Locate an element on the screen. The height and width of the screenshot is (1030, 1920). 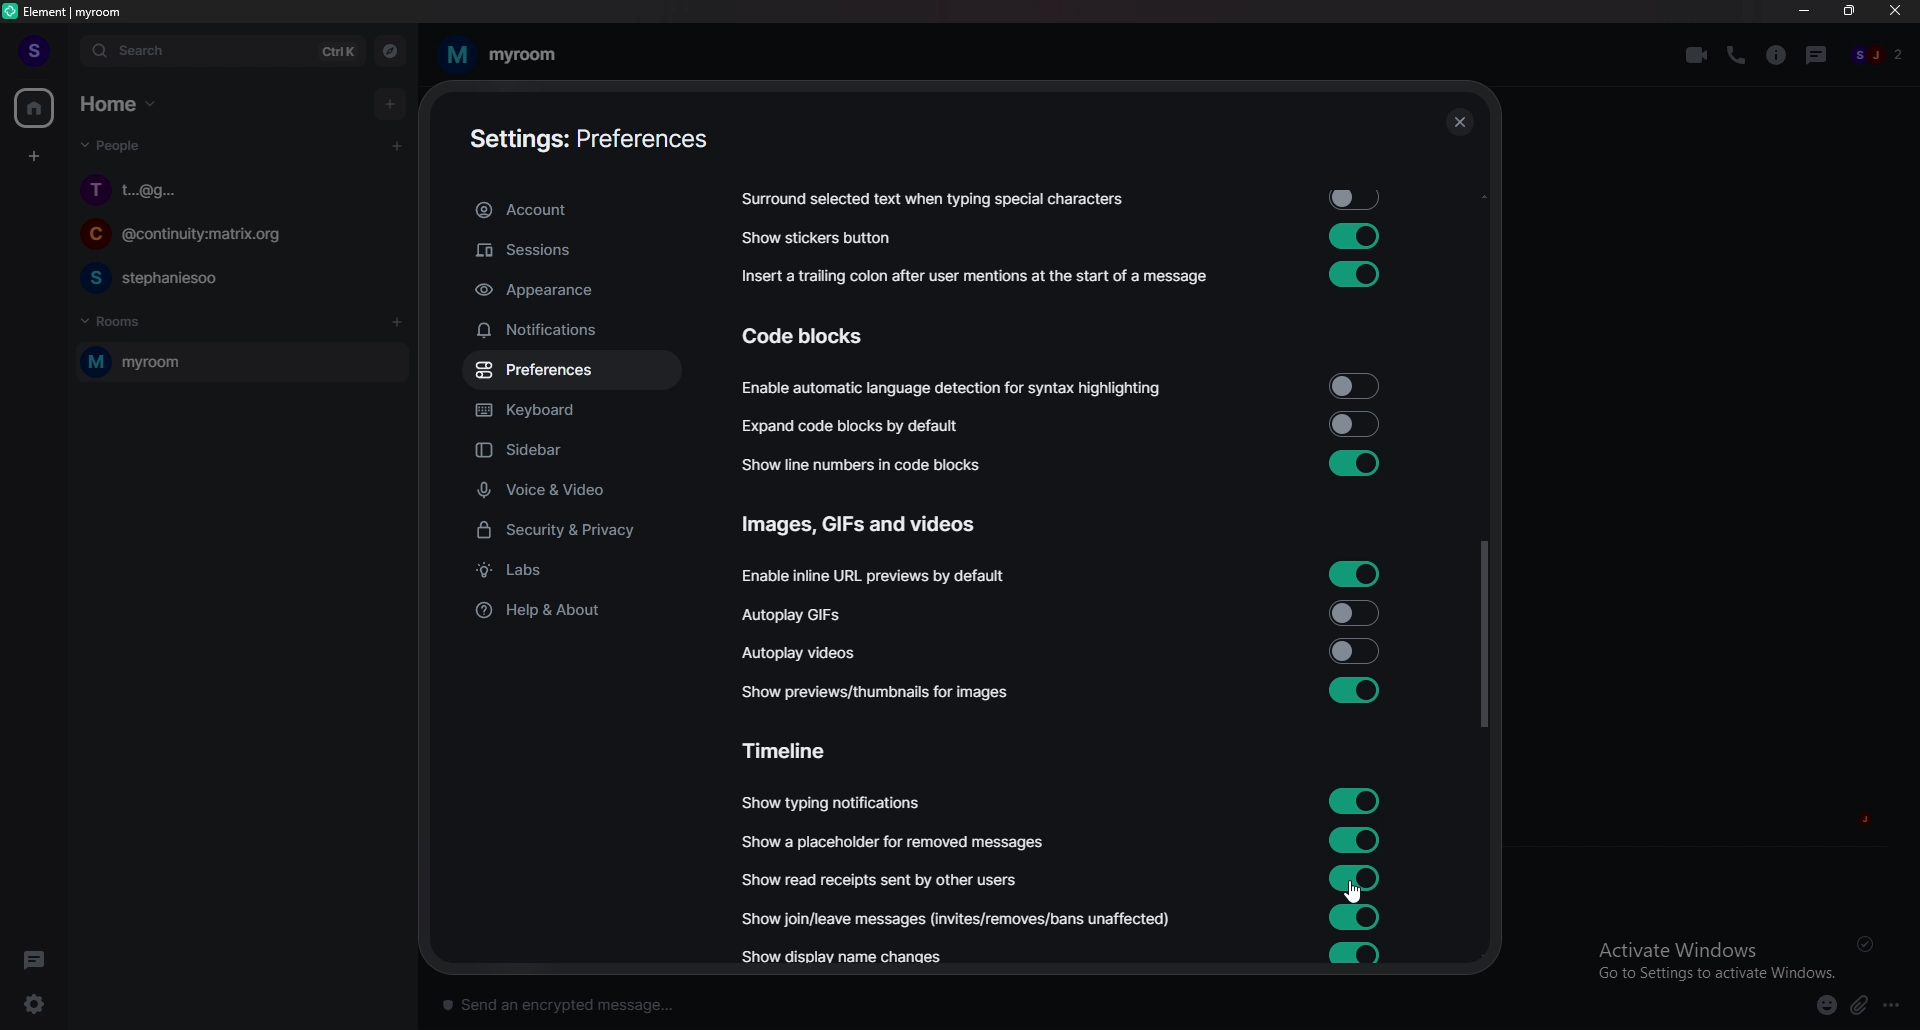
Activate Windows is located at coordinates (1709, 958).